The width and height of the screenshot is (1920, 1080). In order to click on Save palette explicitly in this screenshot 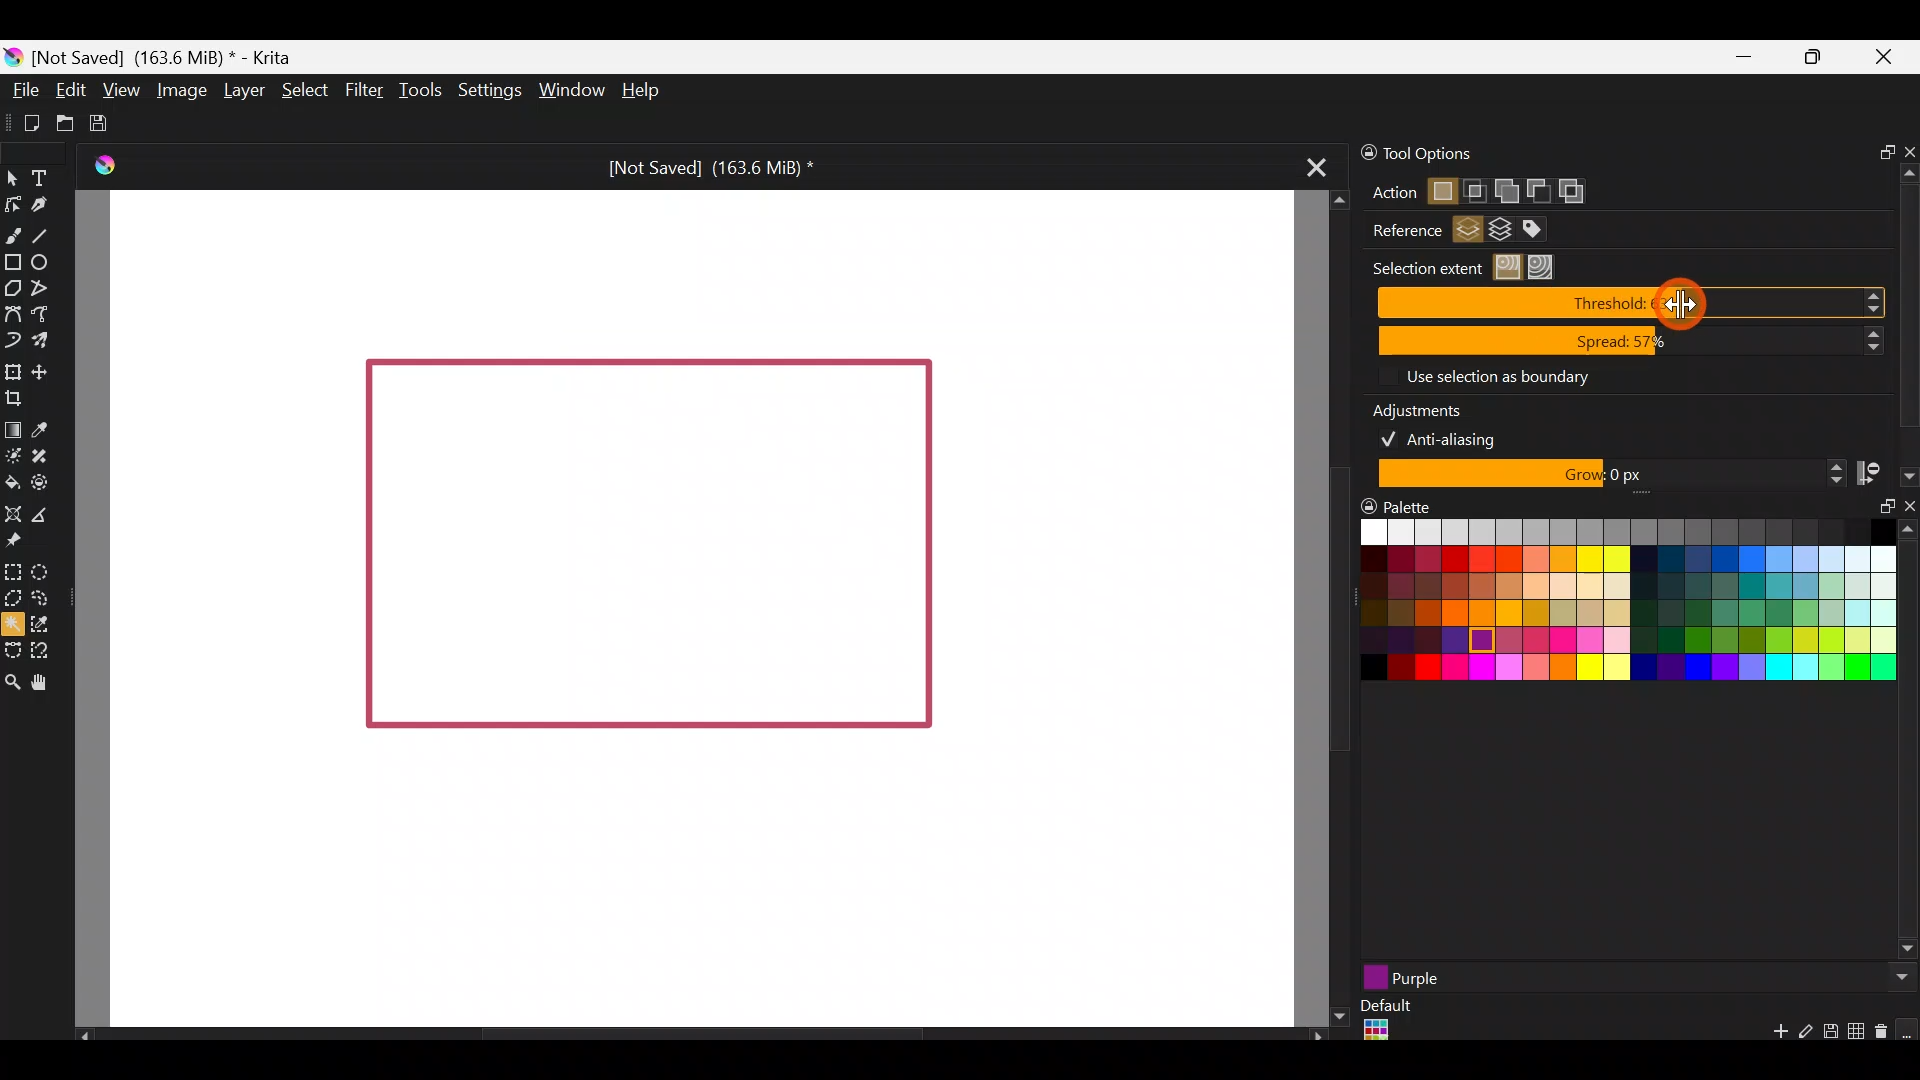, I will do `click(1829, 1032)`.